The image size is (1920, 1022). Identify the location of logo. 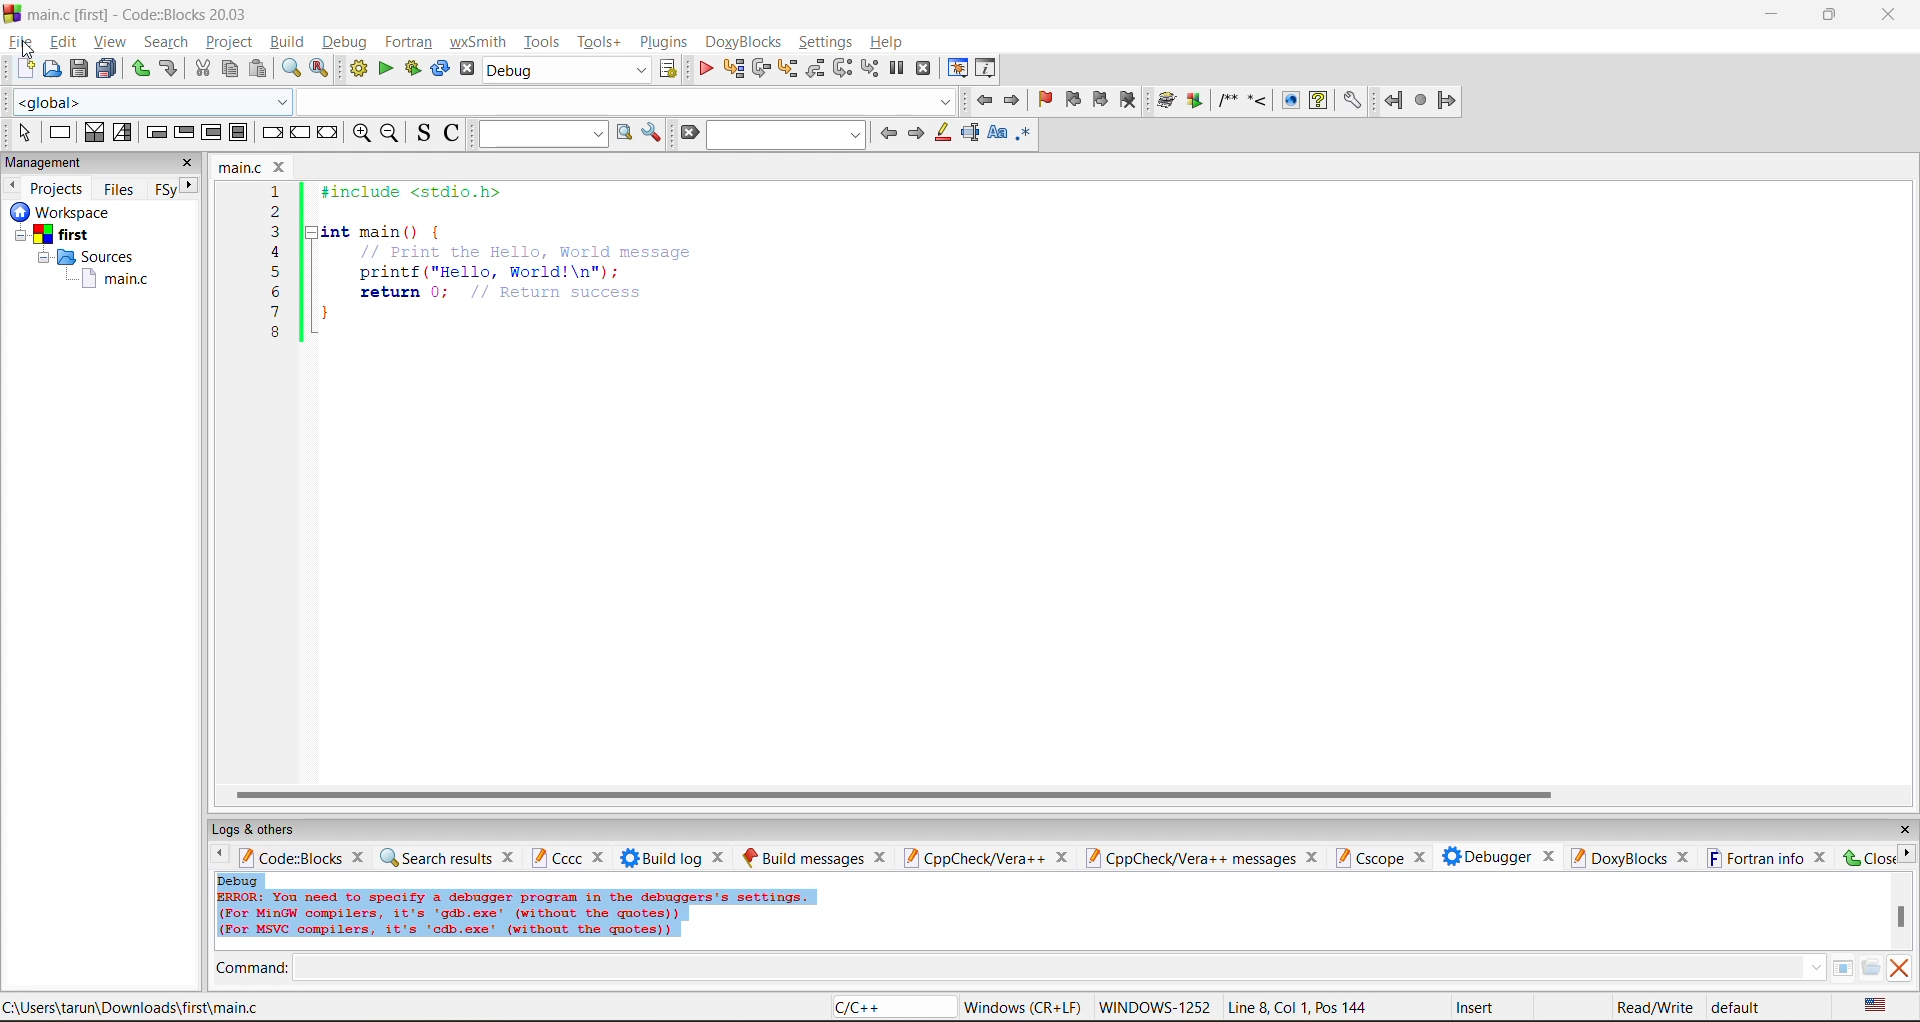
(12, 12).